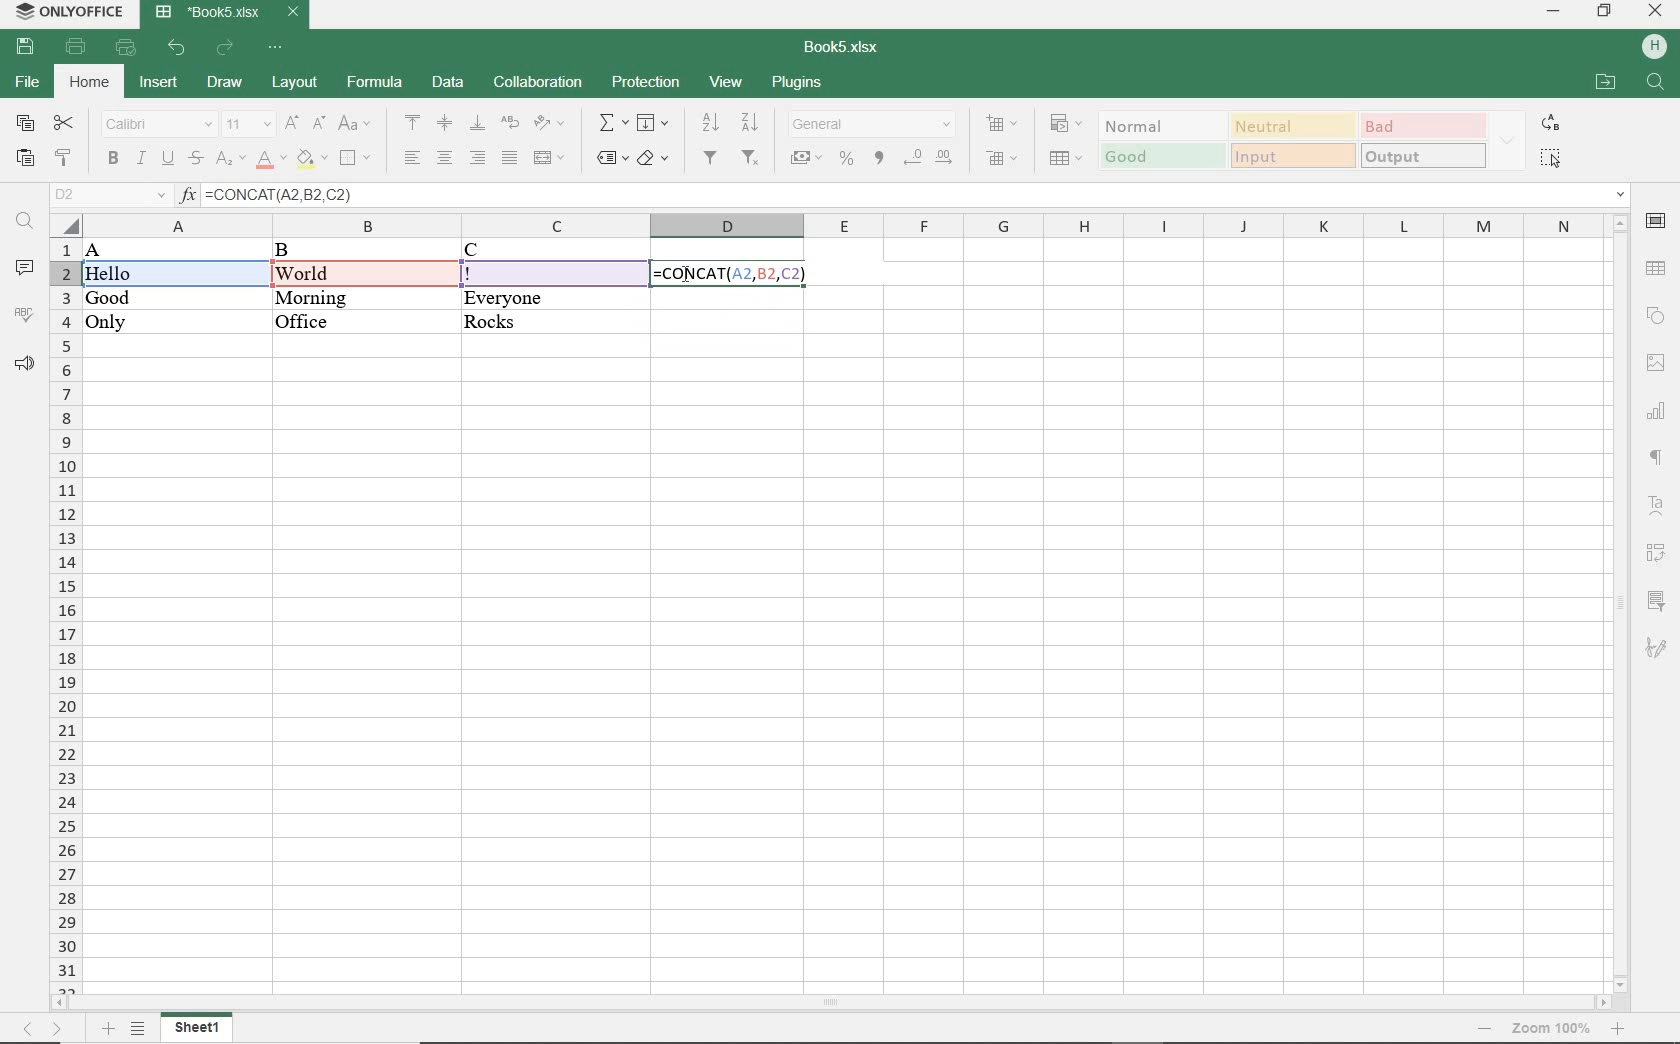 The width and height of the screenshot is (1680, 1044). I want to click on IMAGE, so click(1656, 361).